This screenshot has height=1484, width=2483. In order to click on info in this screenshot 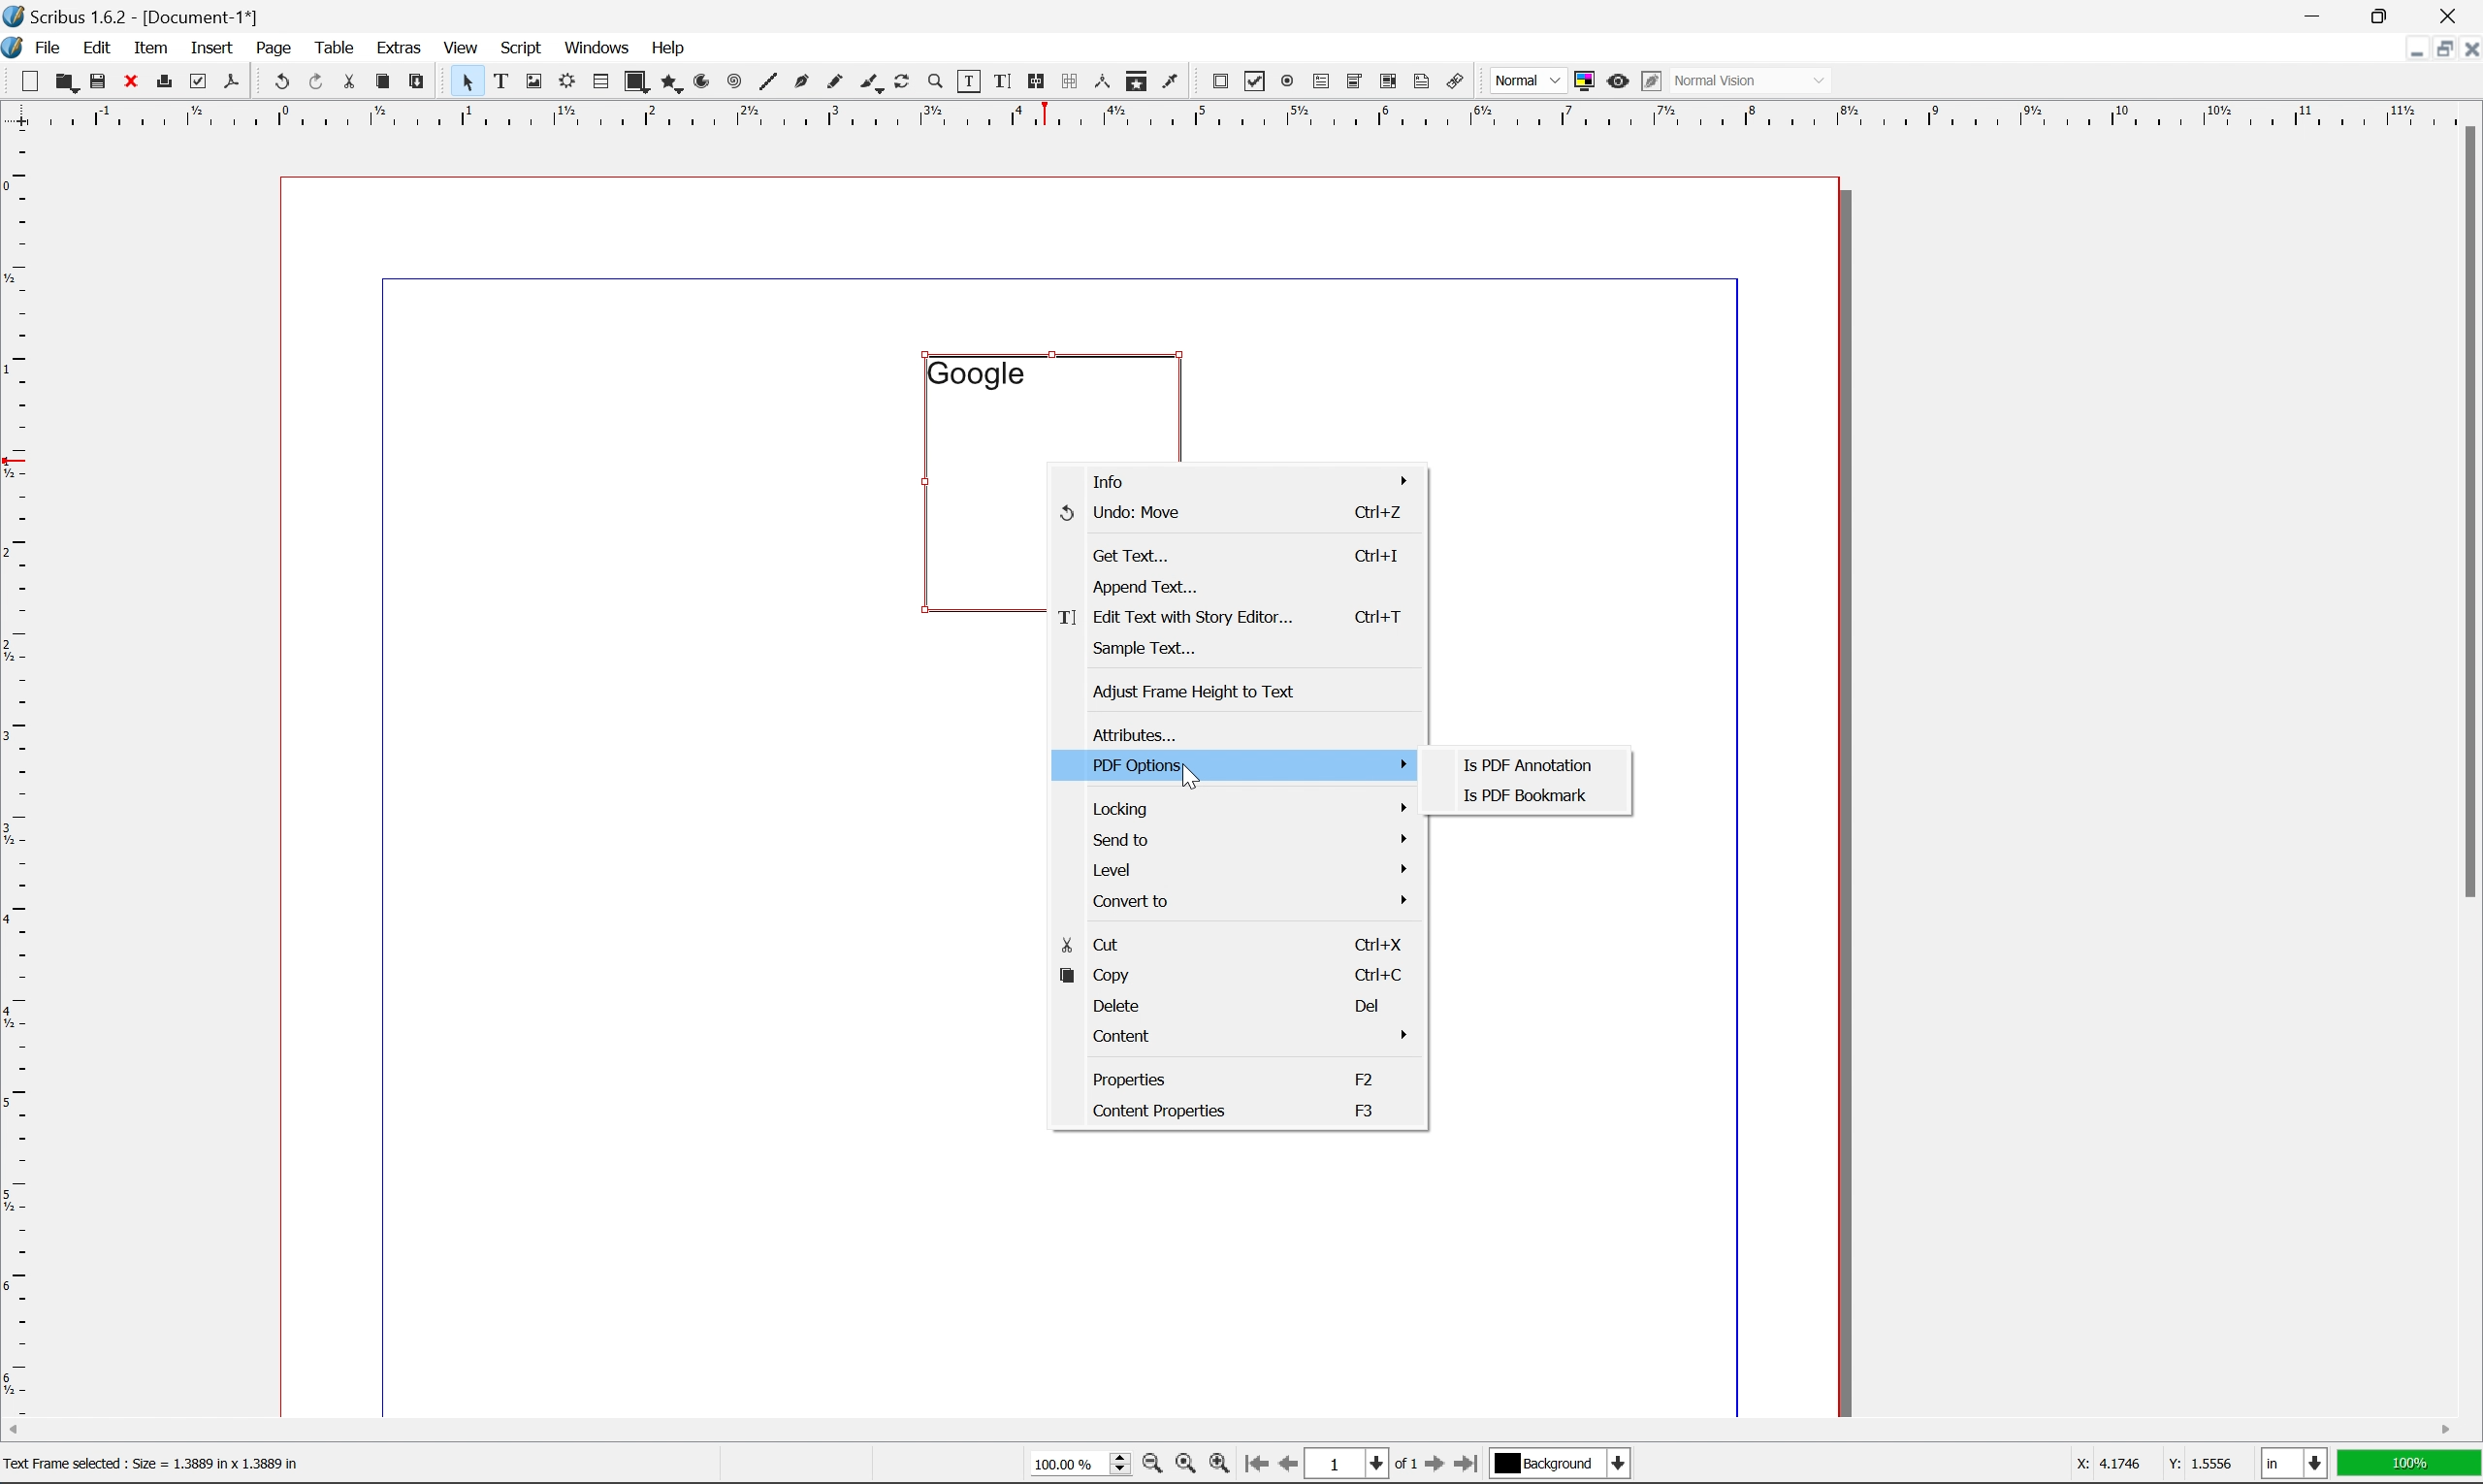, I will do `click(1248, 481)`.